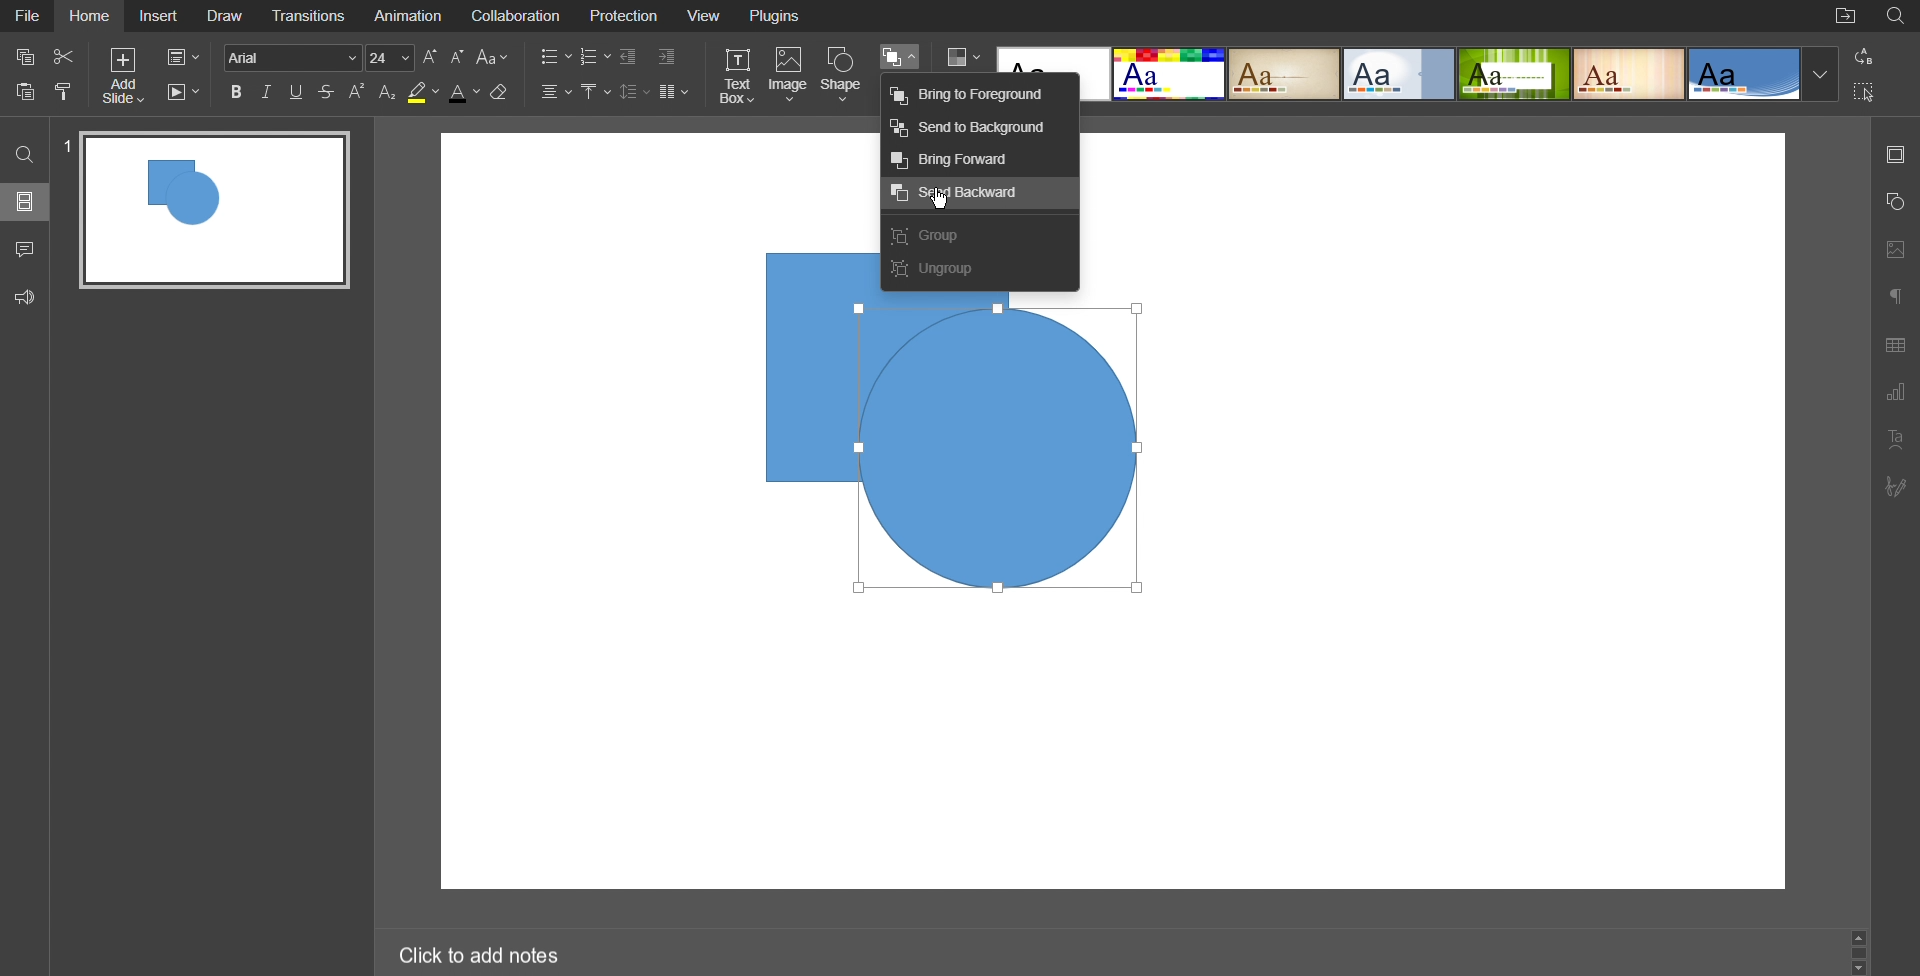  Describe the element at coordinates (357, 93) in the screenshot. I see `Superscript` at that location.